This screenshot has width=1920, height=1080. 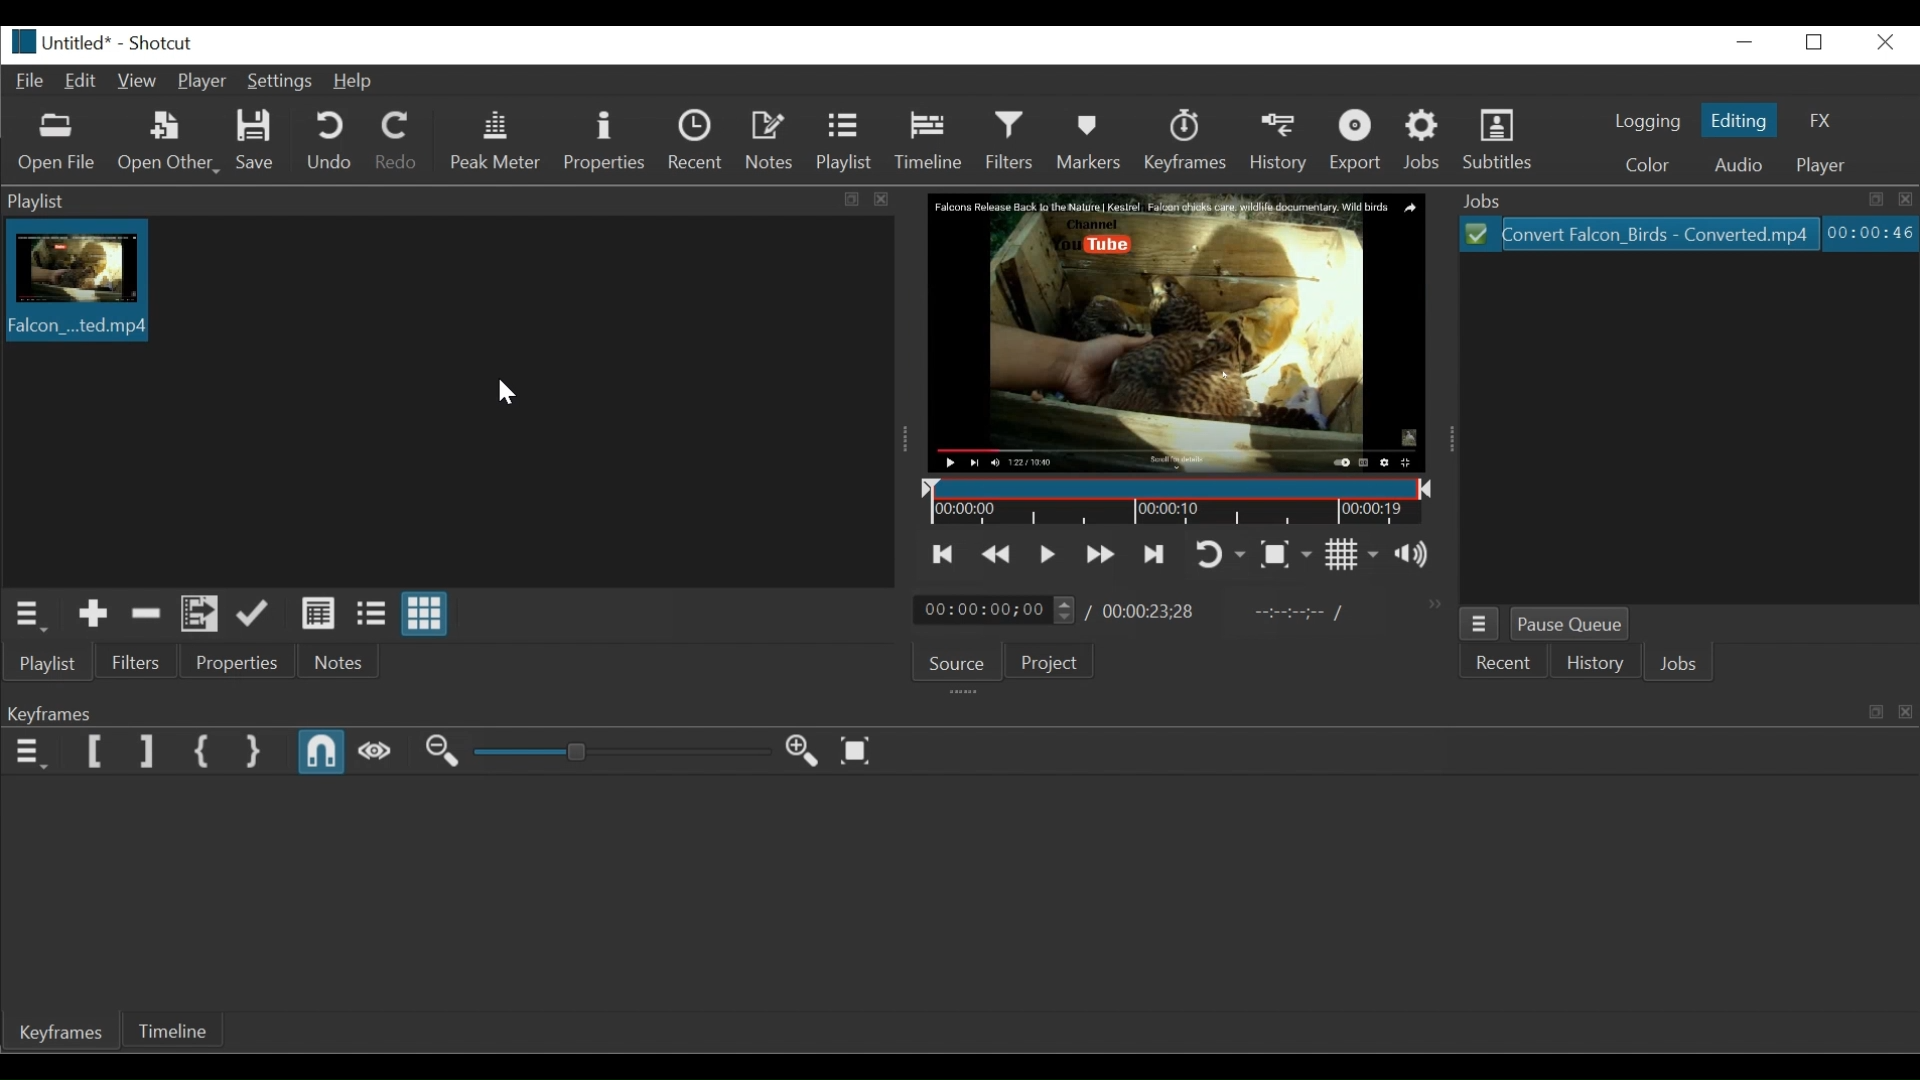 I want to click on Shotcut, so click(x=158, y=41).